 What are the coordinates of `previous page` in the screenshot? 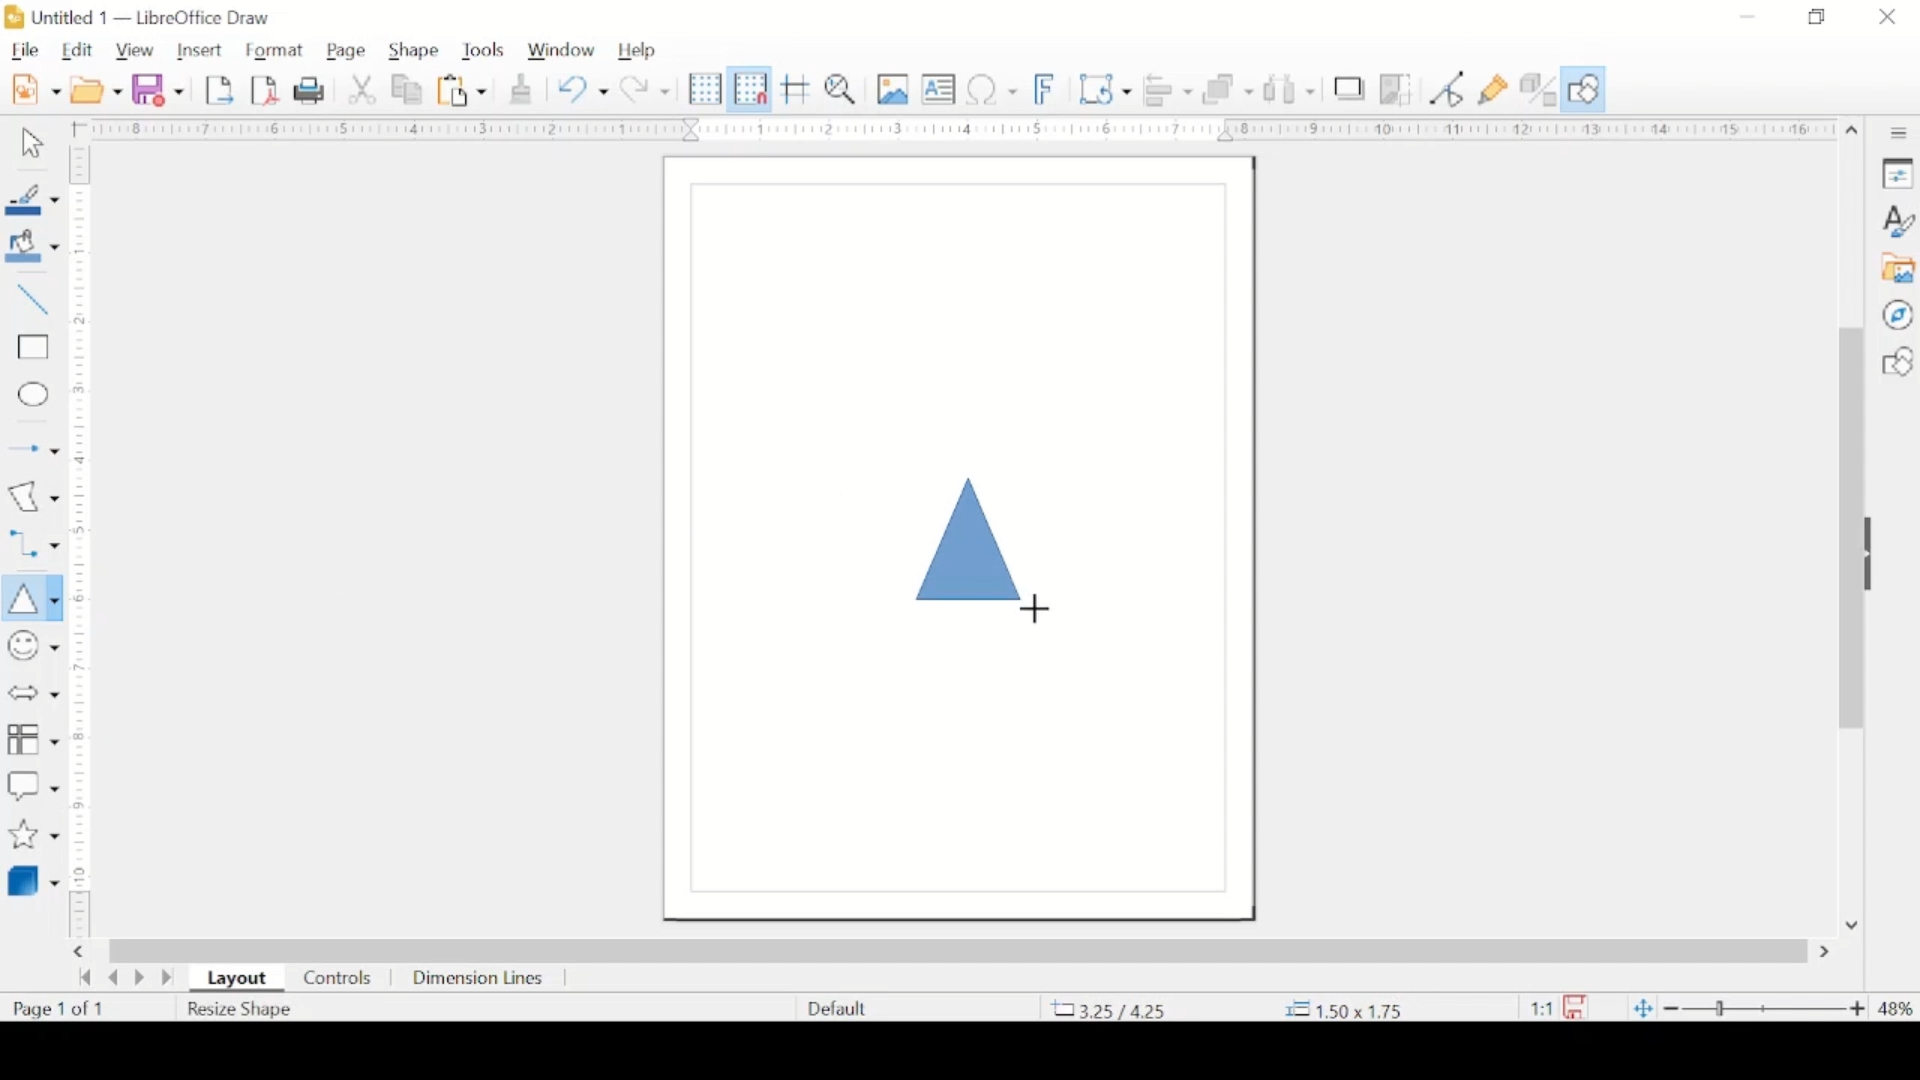 It's located at (113, 978).